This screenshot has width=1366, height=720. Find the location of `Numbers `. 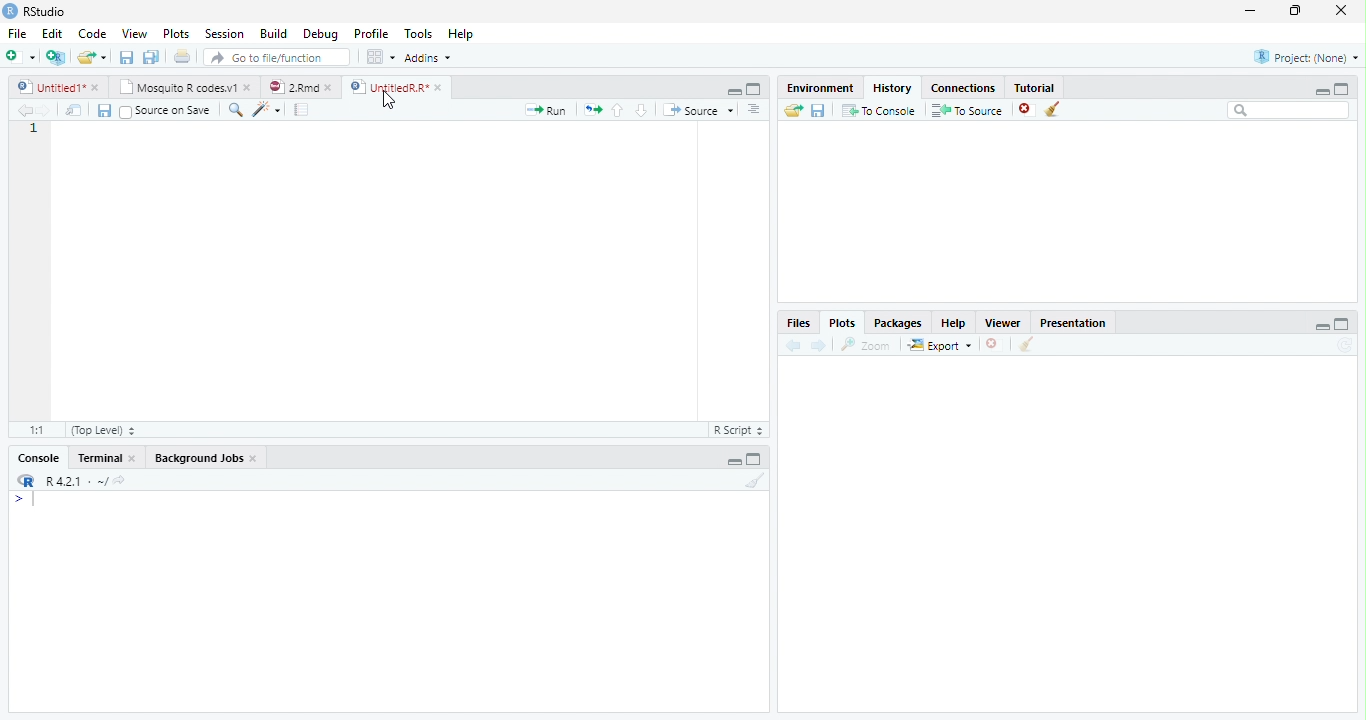

Numbers  is located at coordinates (36, 130).